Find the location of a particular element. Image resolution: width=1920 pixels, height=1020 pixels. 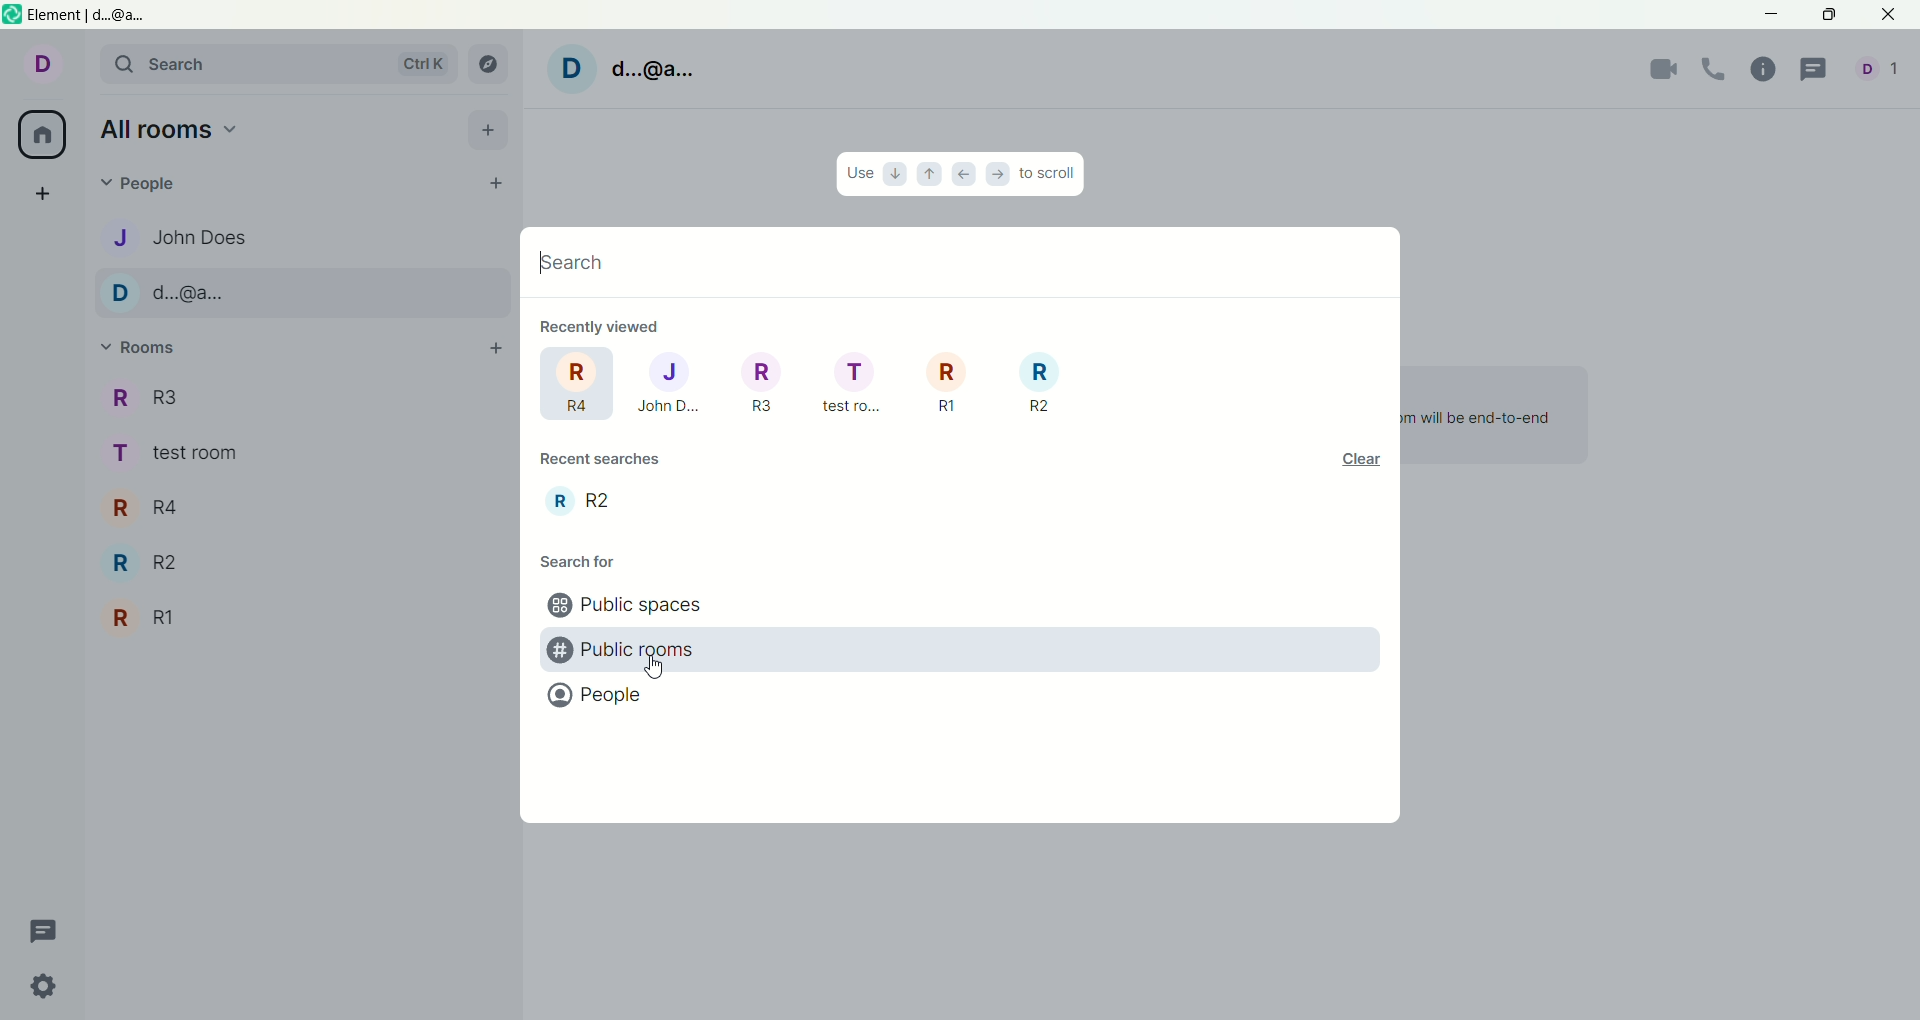

search is located at coordinates (674, 263).